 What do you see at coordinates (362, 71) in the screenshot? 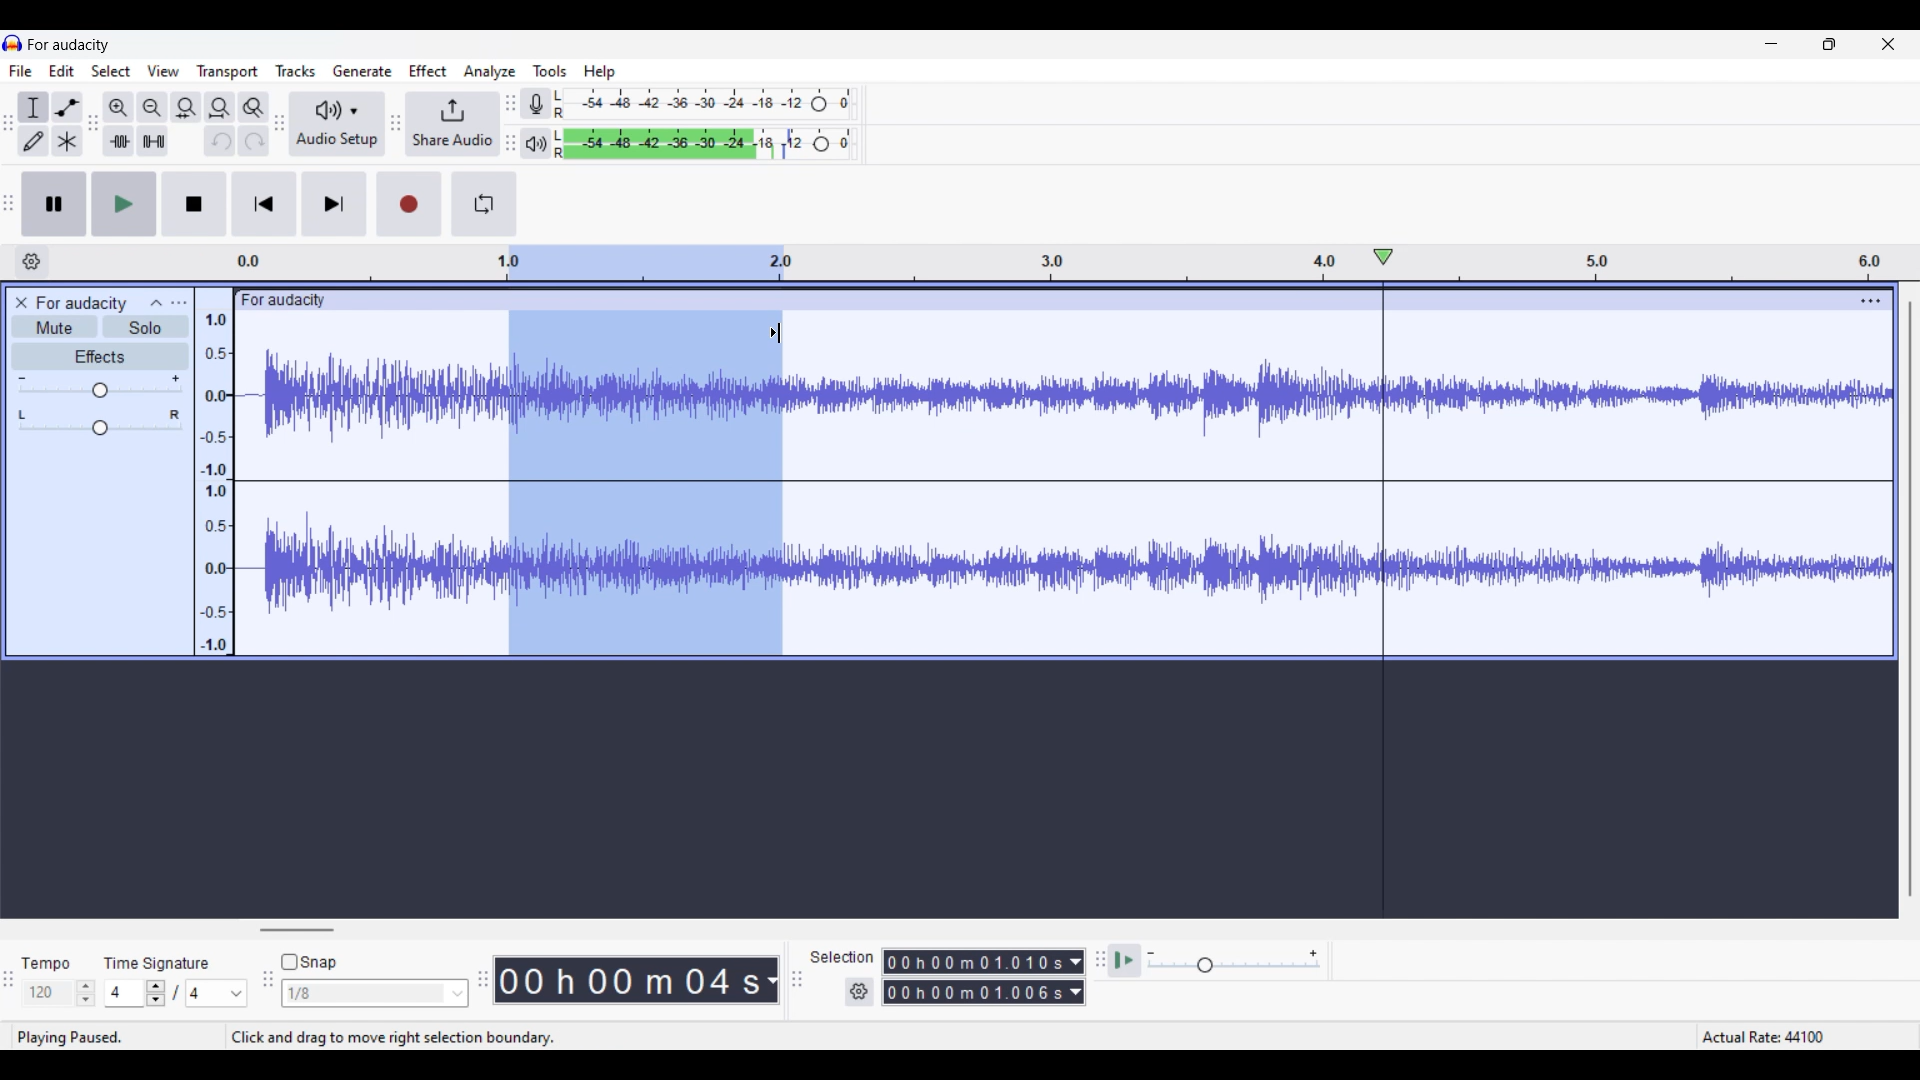
I see `Generate menu` at bounding box center [362, 71].